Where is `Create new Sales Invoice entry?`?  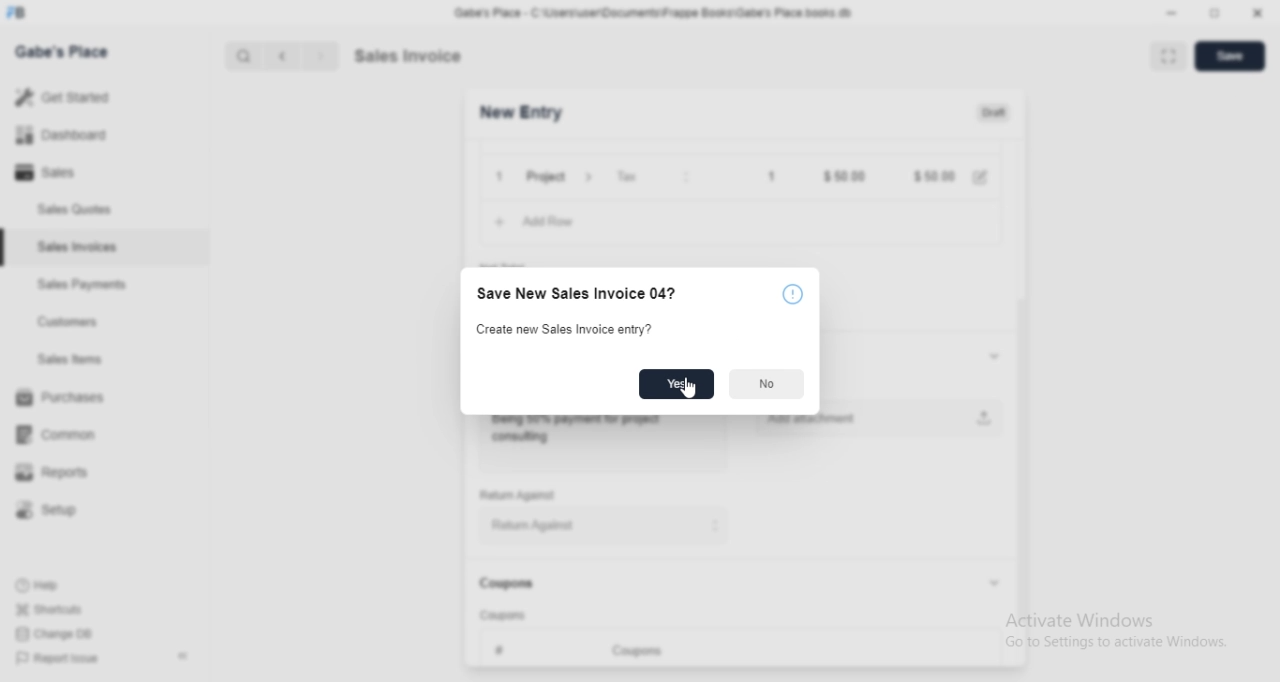
Create new Sales Invoice entry? is located at coordinates (570, 329).